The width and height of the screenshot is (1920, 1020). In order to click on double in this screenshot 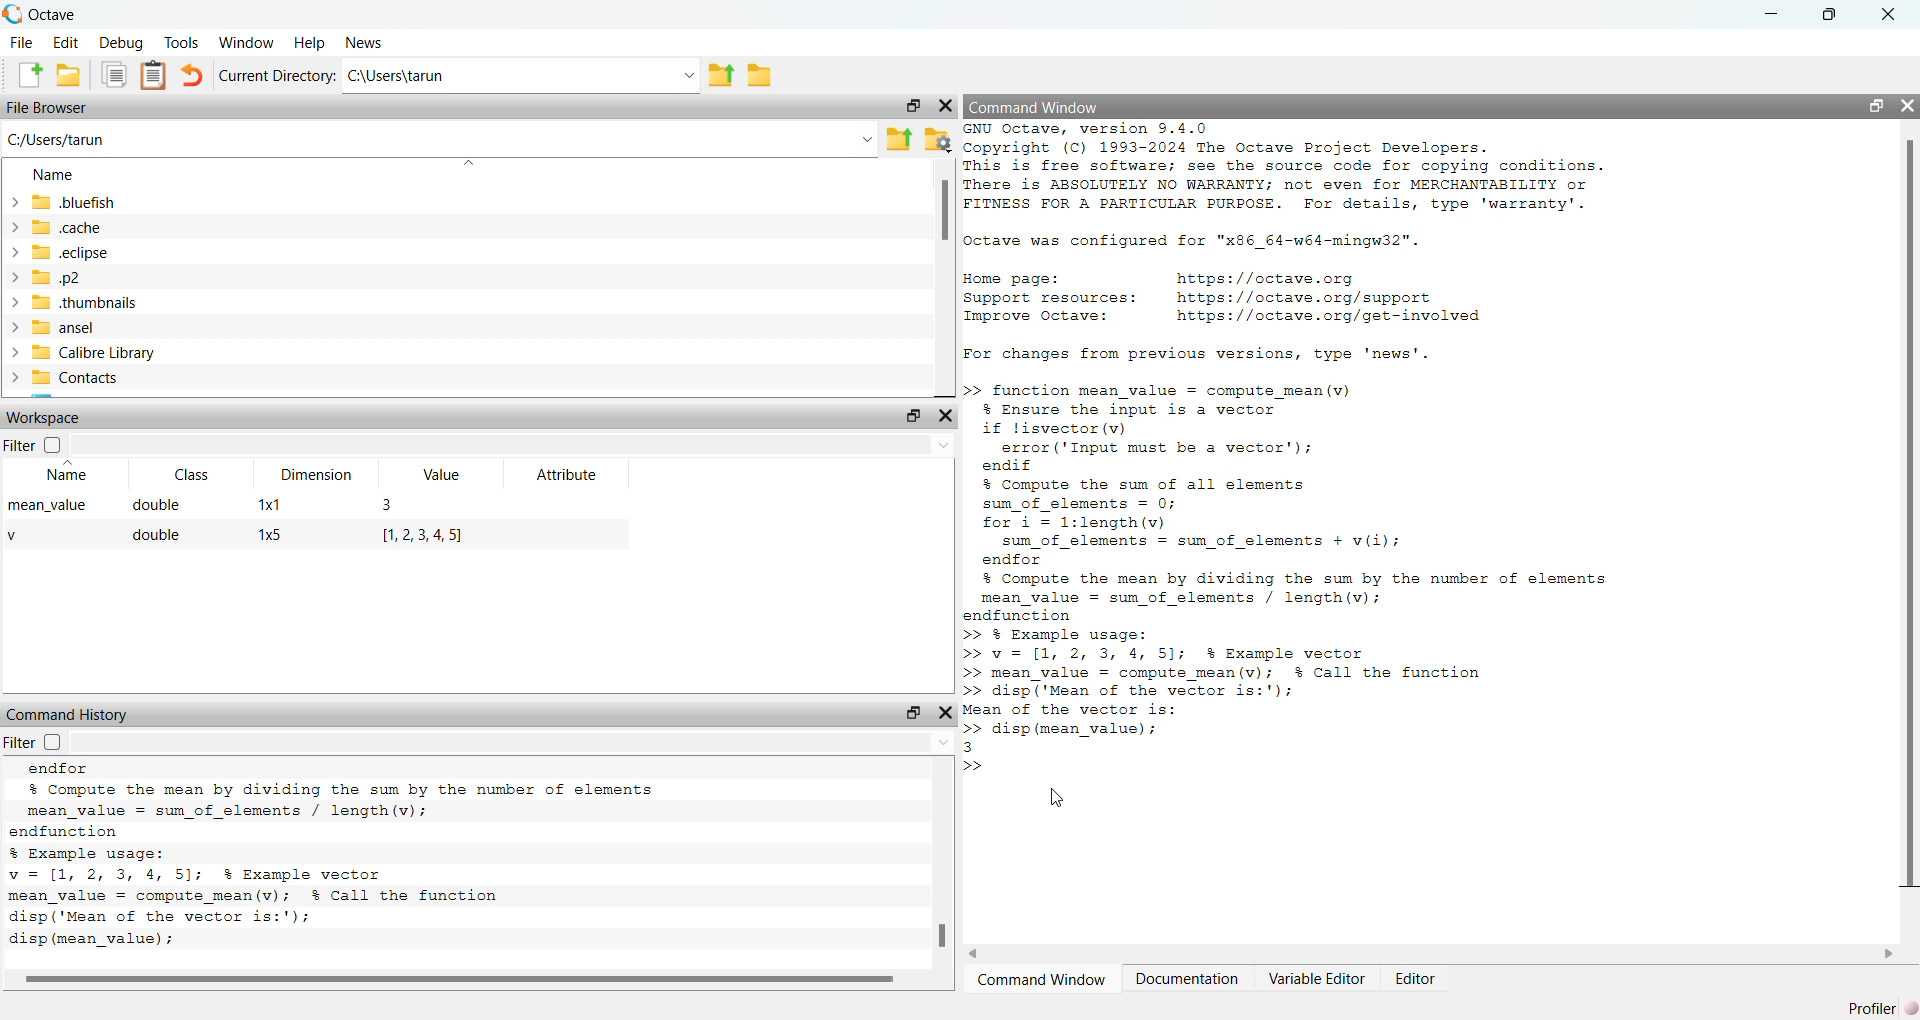, I will do `click(158, 536)`.